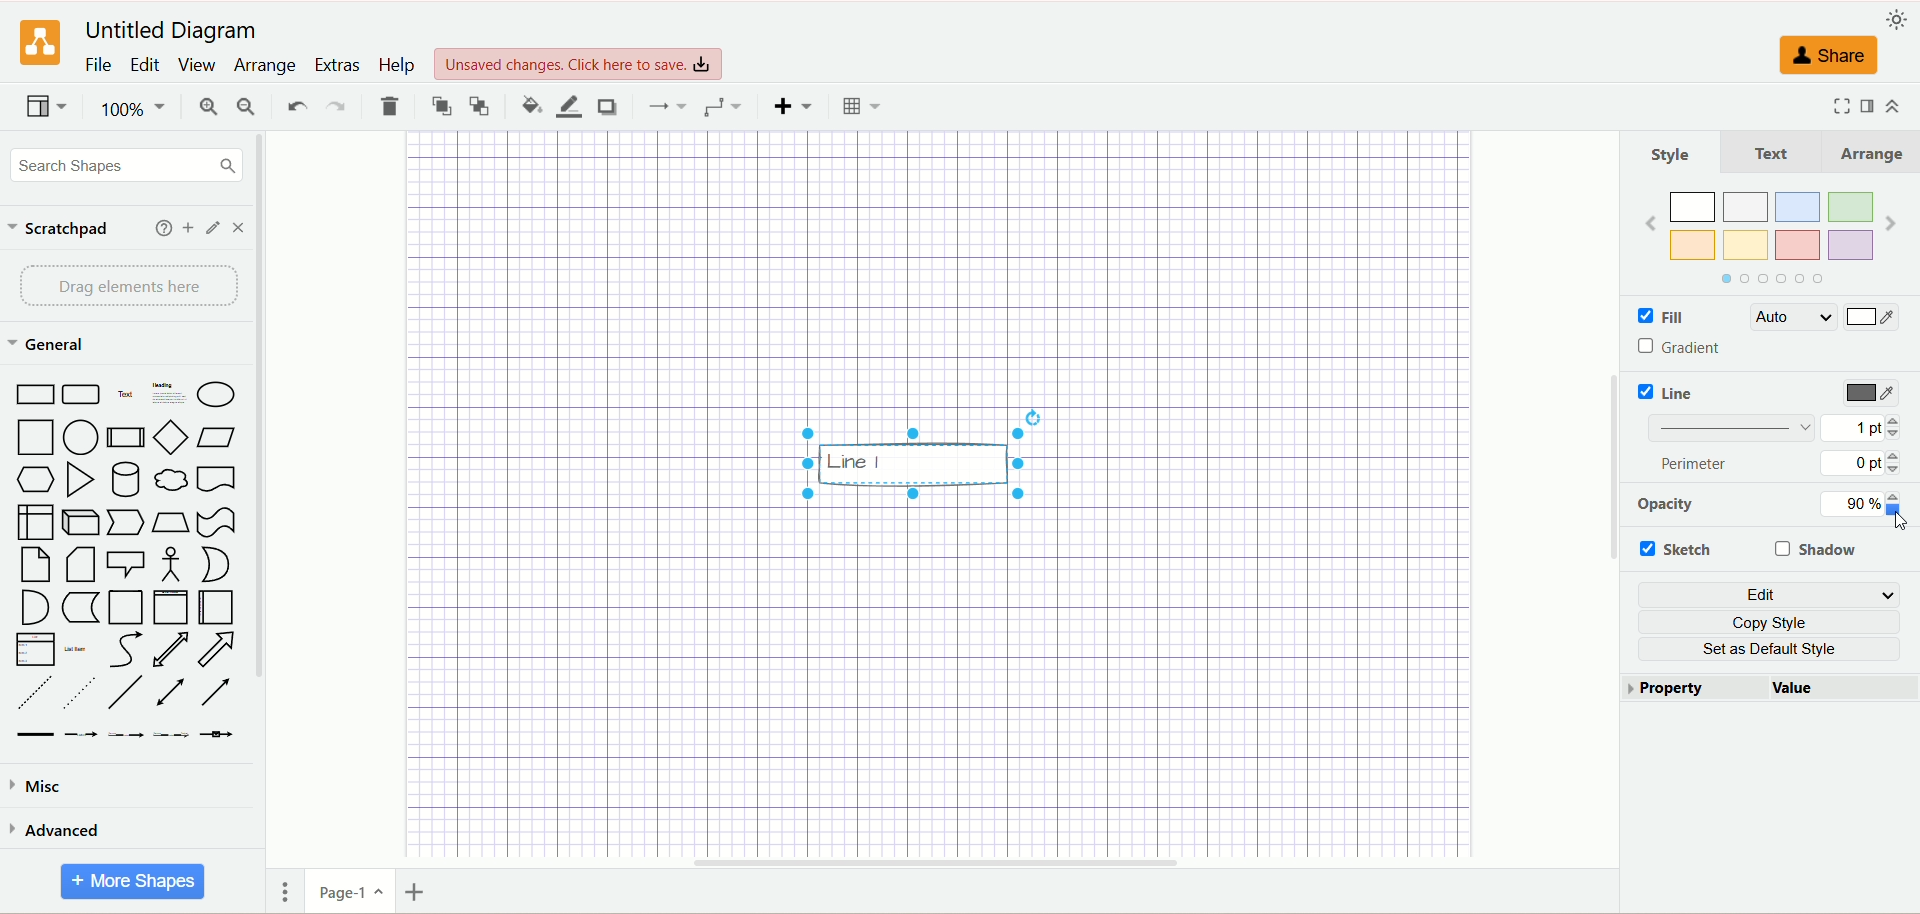 The image size is (1920, 914). What do you see at coordinates (1672, 155) in the screenshot?
I see `Style` at bounding box center [1672, 155].